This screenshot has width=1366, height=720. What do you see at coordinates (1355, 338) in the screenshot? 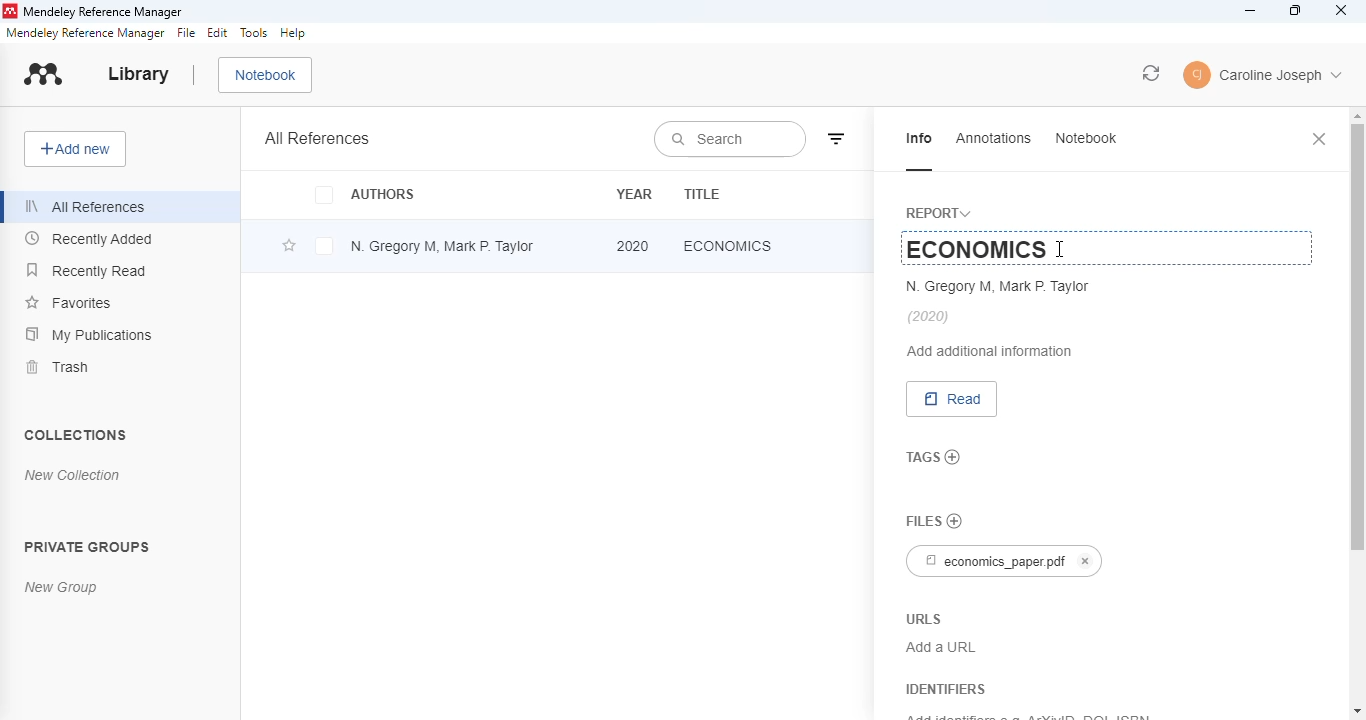
I see `vertical scroll bar` at bounding box center [1355, 338].